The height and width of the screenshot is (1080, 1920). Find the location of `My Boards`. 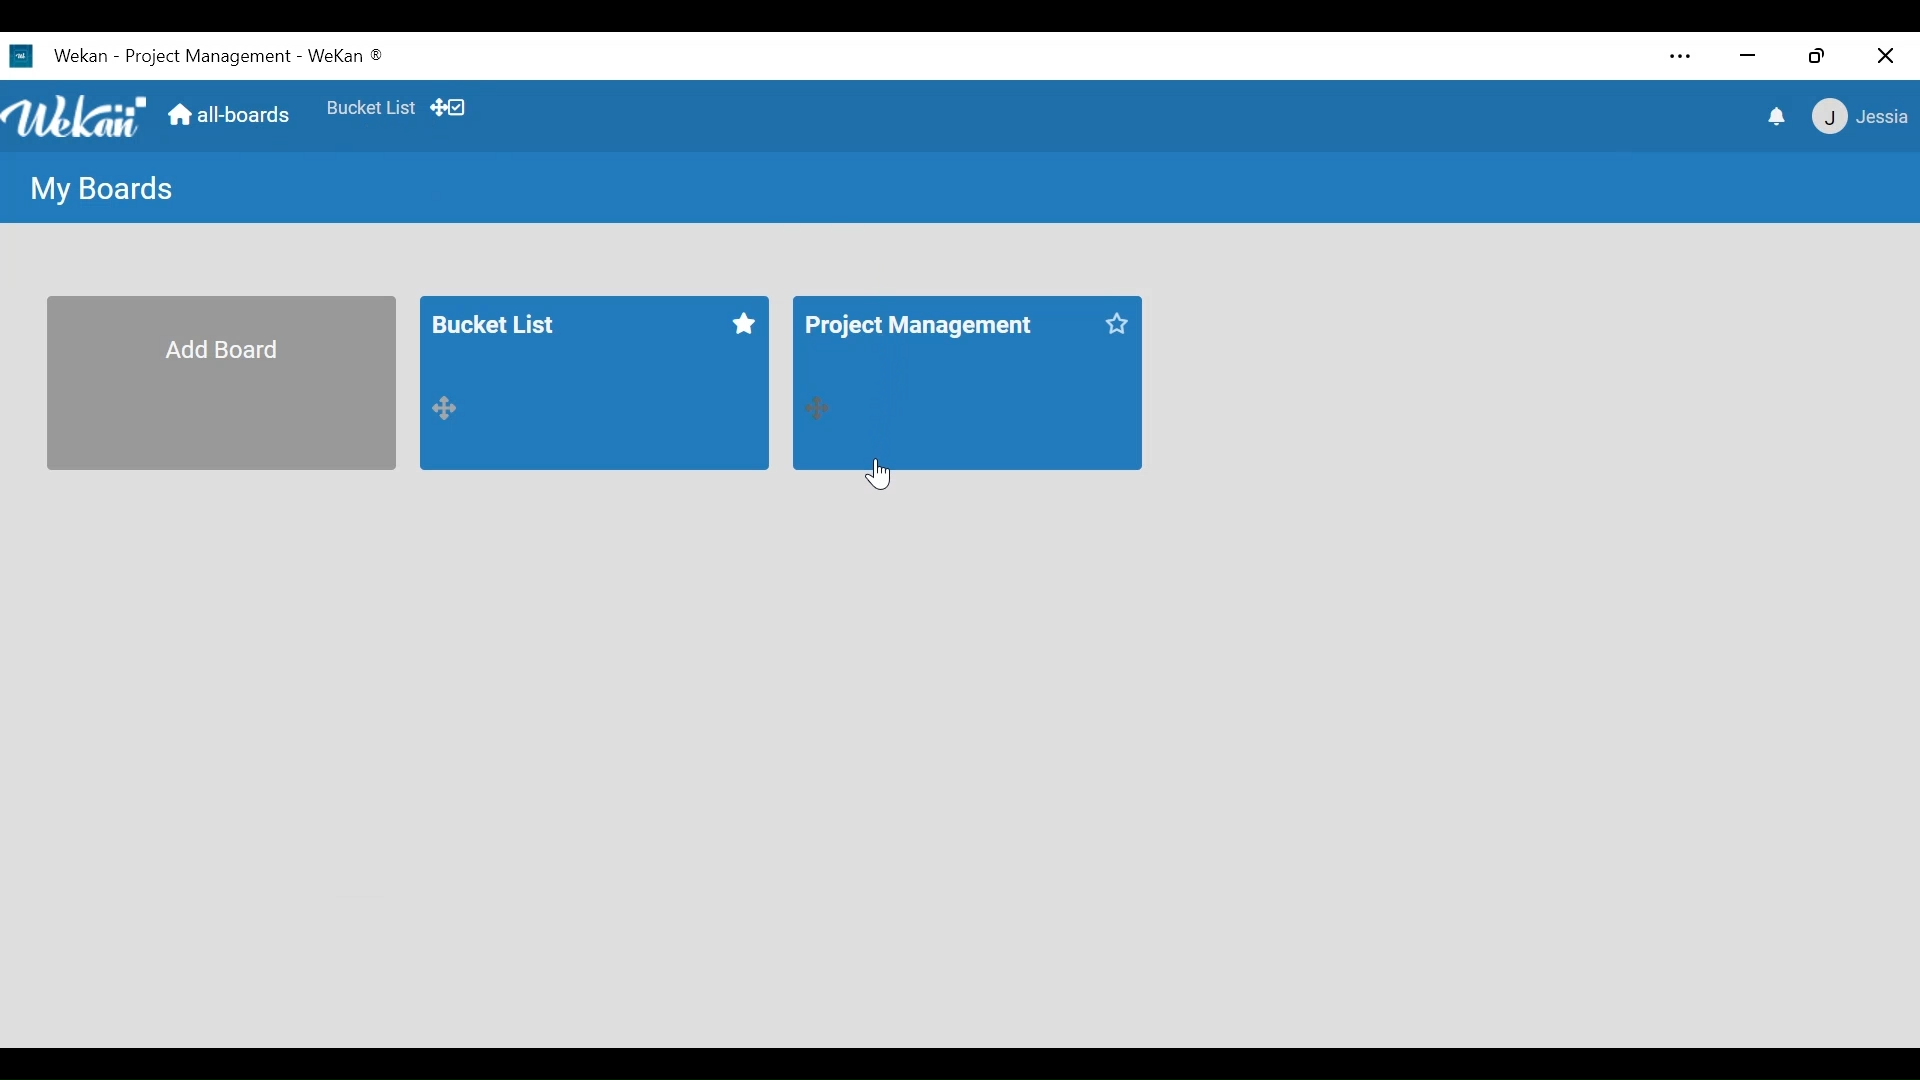

My Boards is located at coordinates (103, 190).